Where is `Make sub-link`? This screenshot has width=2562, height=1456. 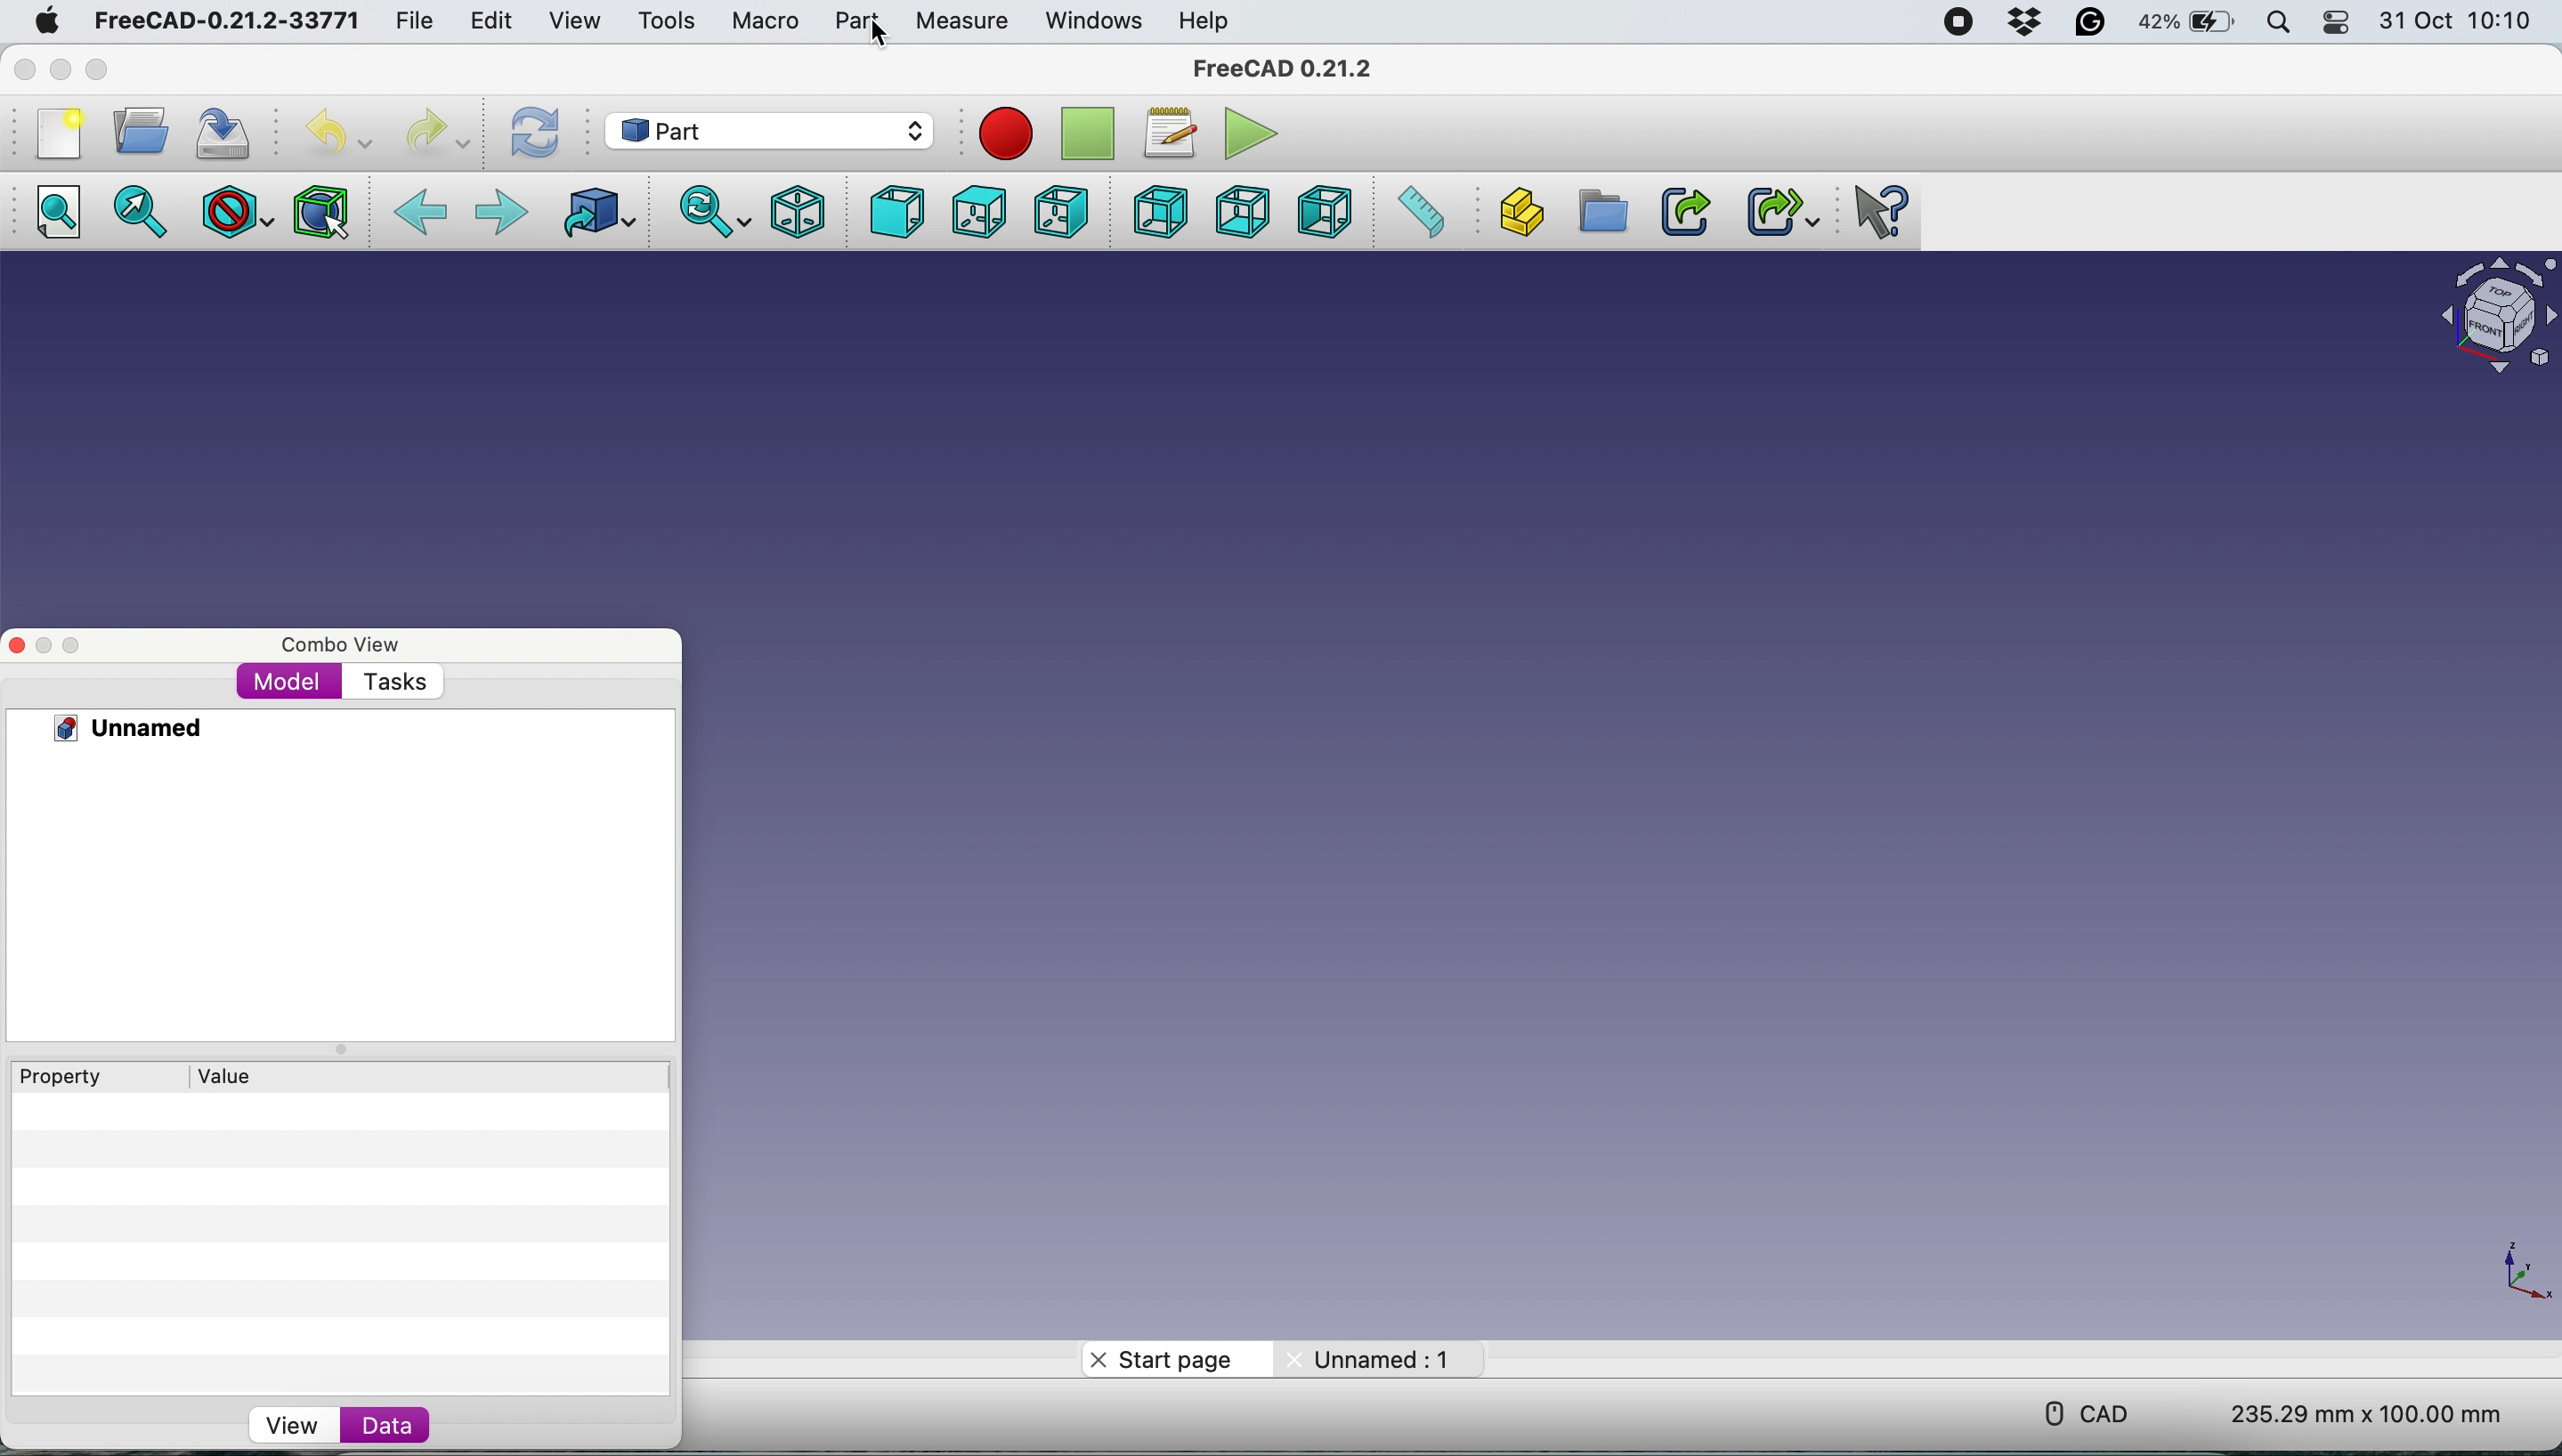
Make sub-link is located at coordinates (1770, 211).